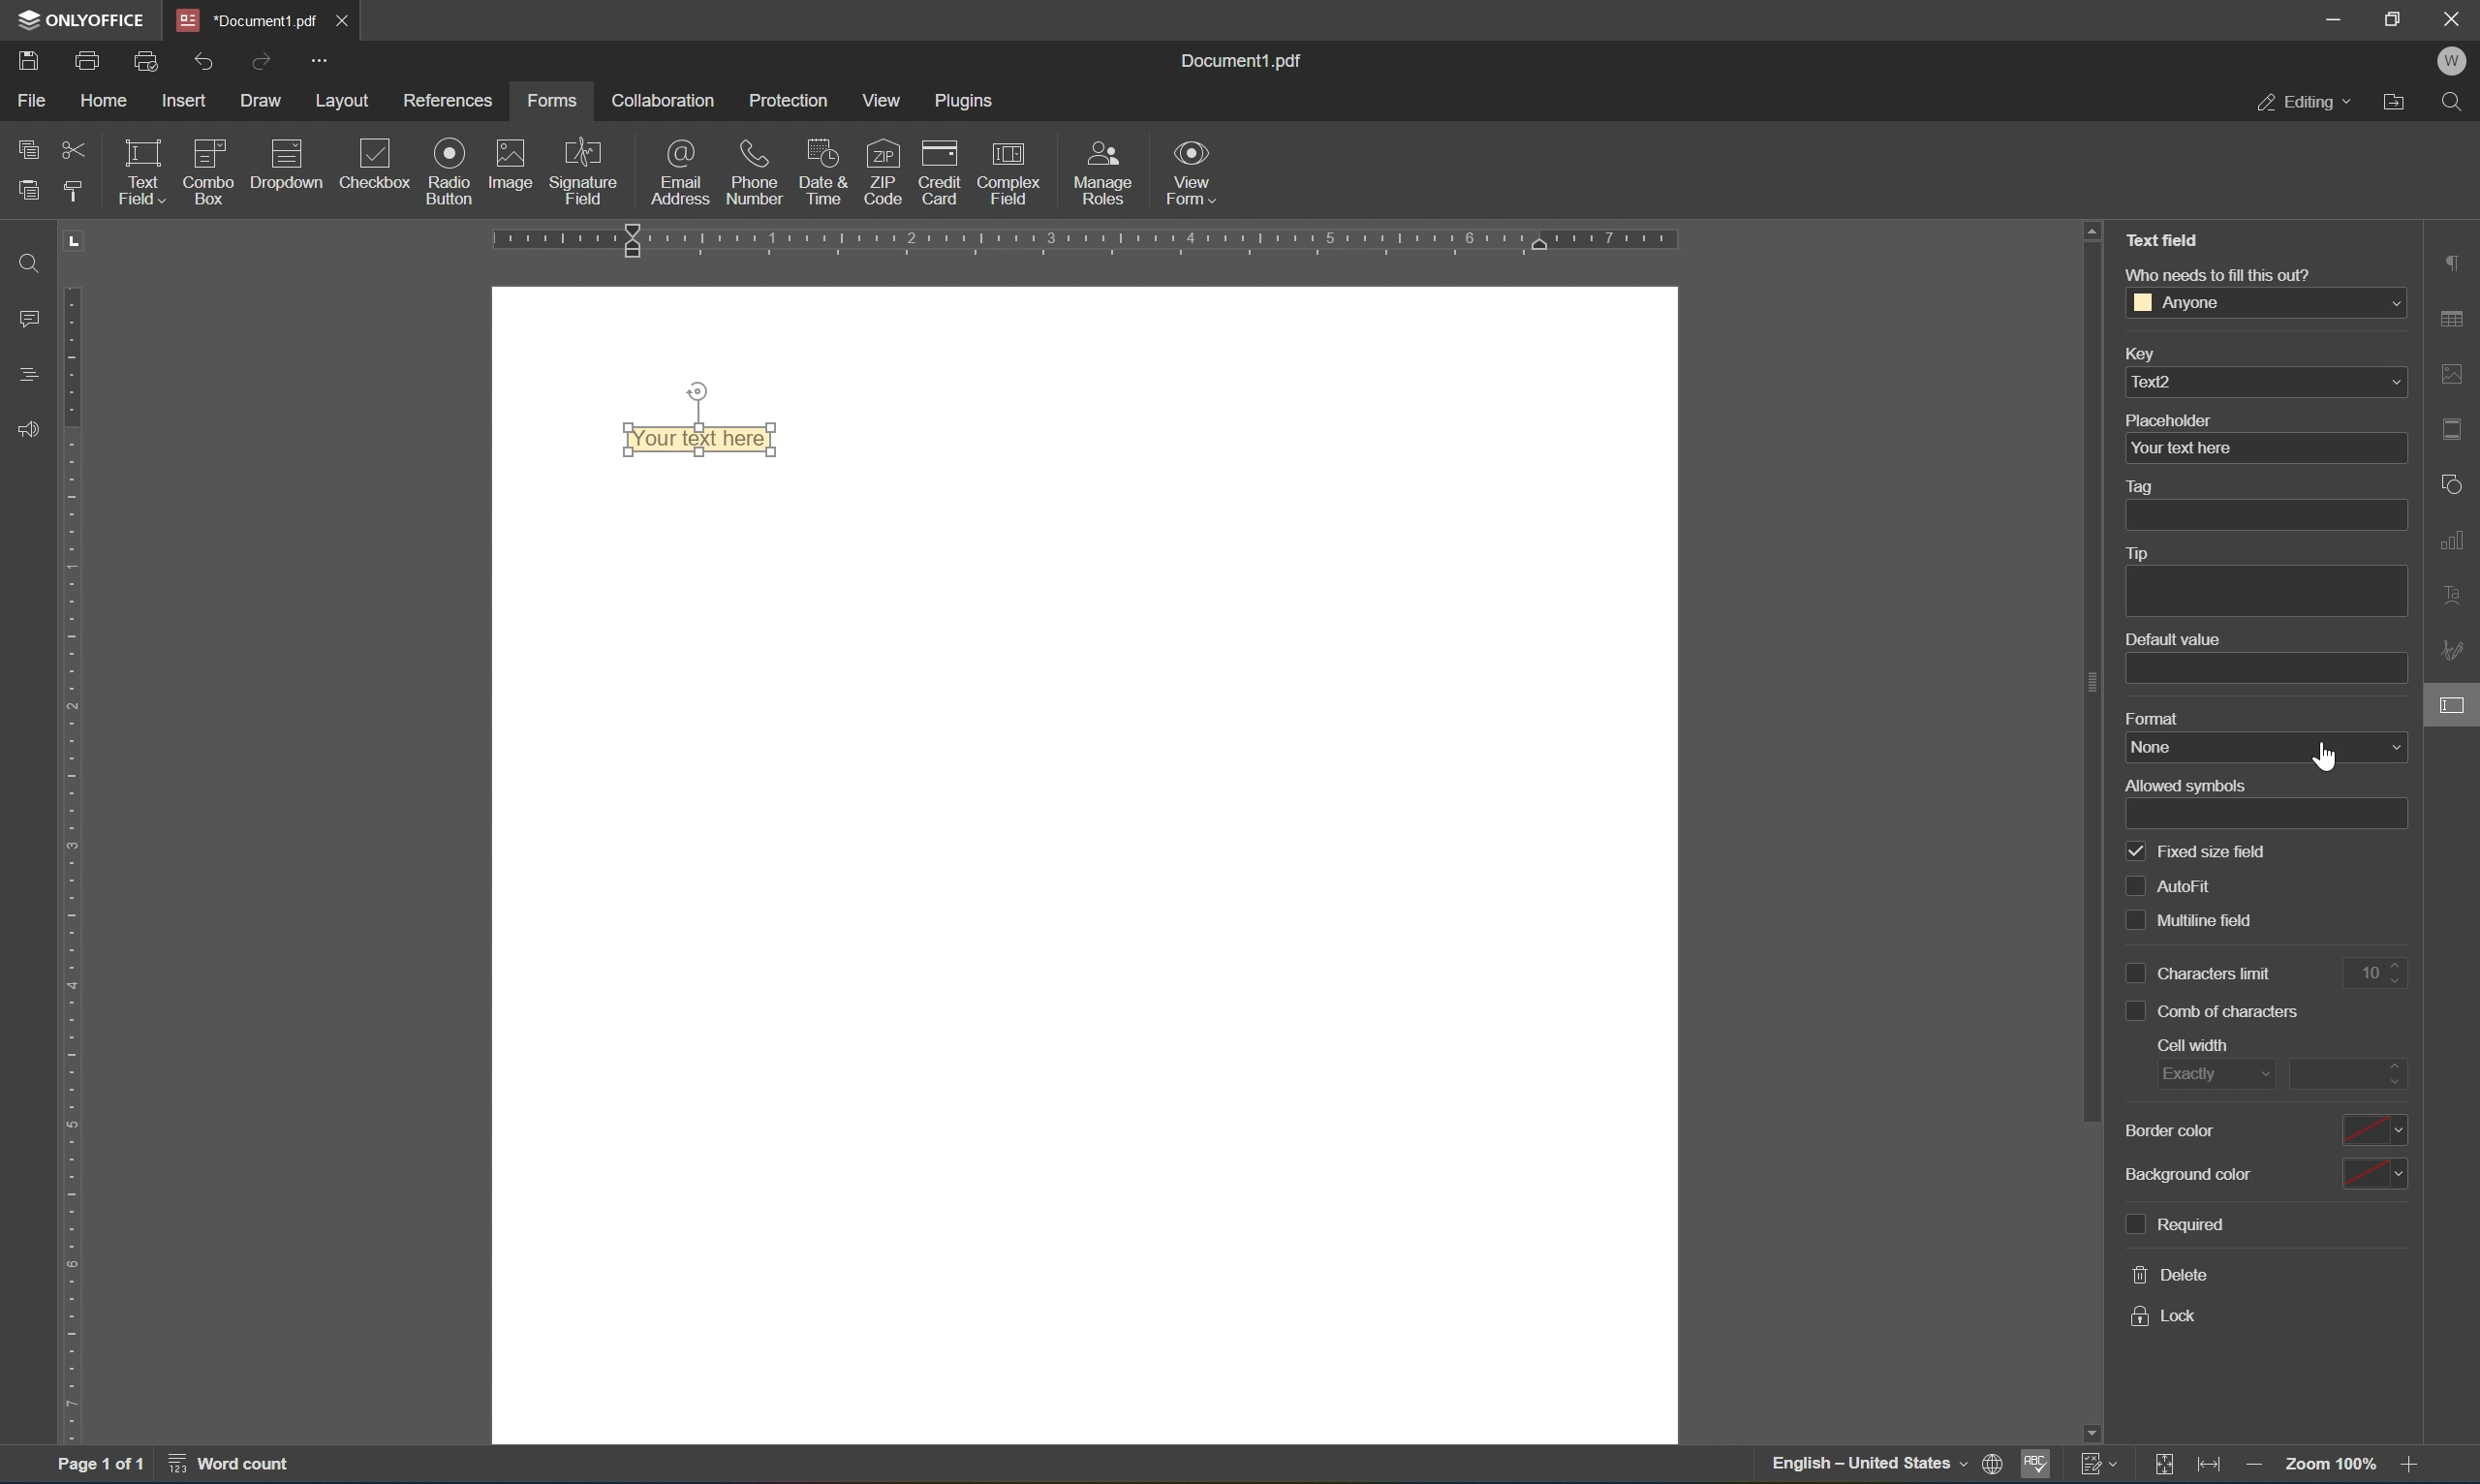 The width and height of the screenshot is (2480, 1484). Describe the element at coordinates (2454, 543) in the screenshot. I see `chart settings` at that location.